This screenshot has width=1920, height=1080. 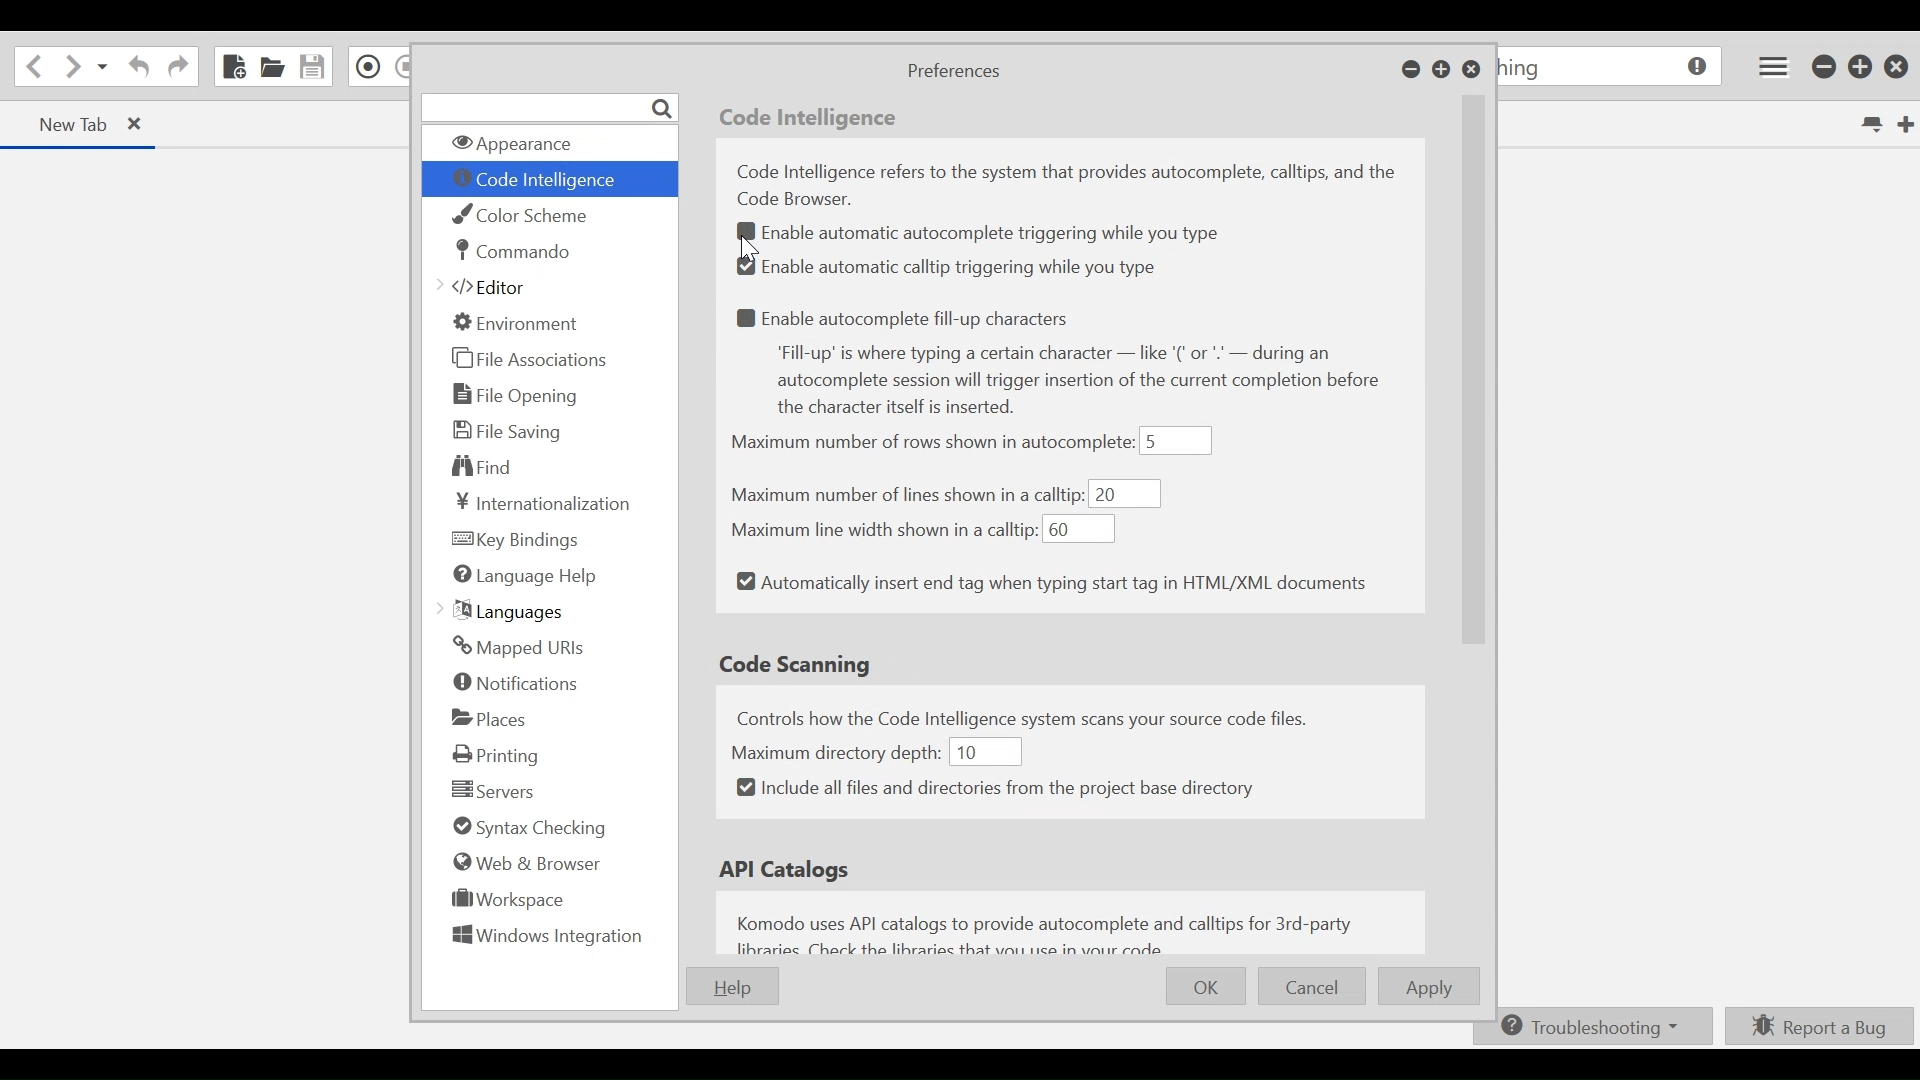 I want to click on Redo last action, so click(x=178, y=69).